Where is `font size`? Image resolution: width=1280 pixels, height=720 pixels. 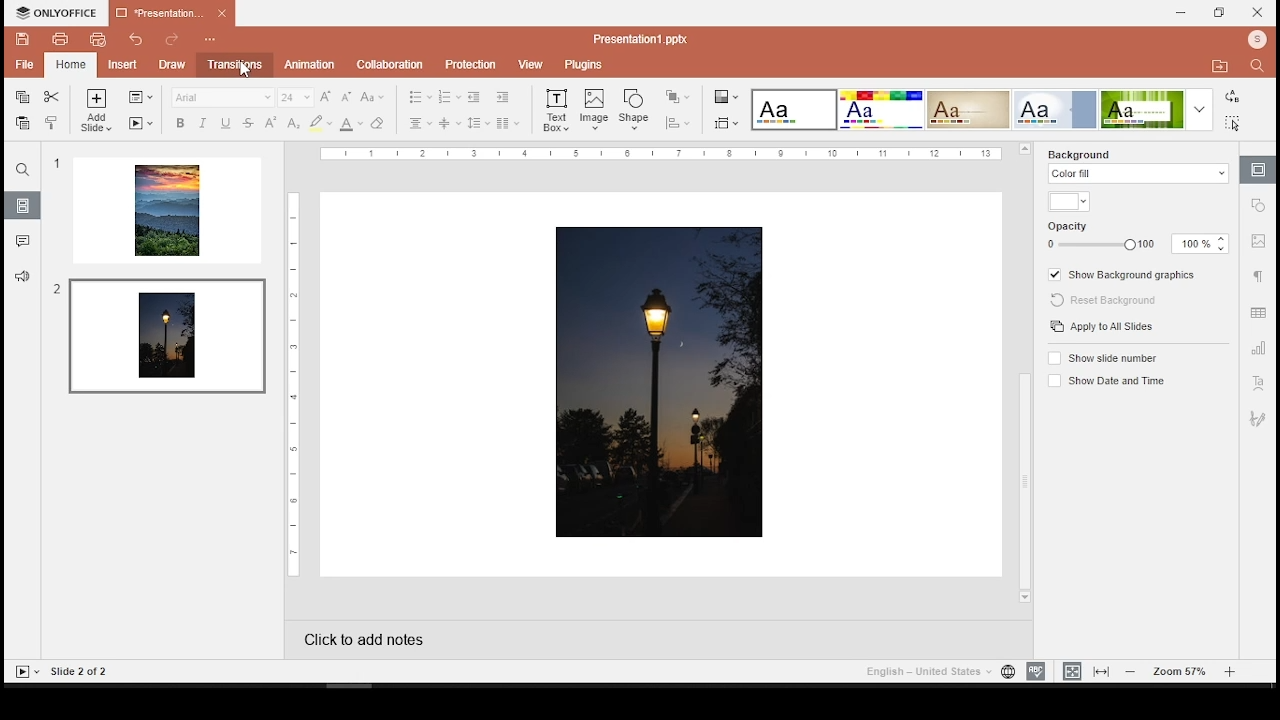 font size is located at coordinates (293, 97).